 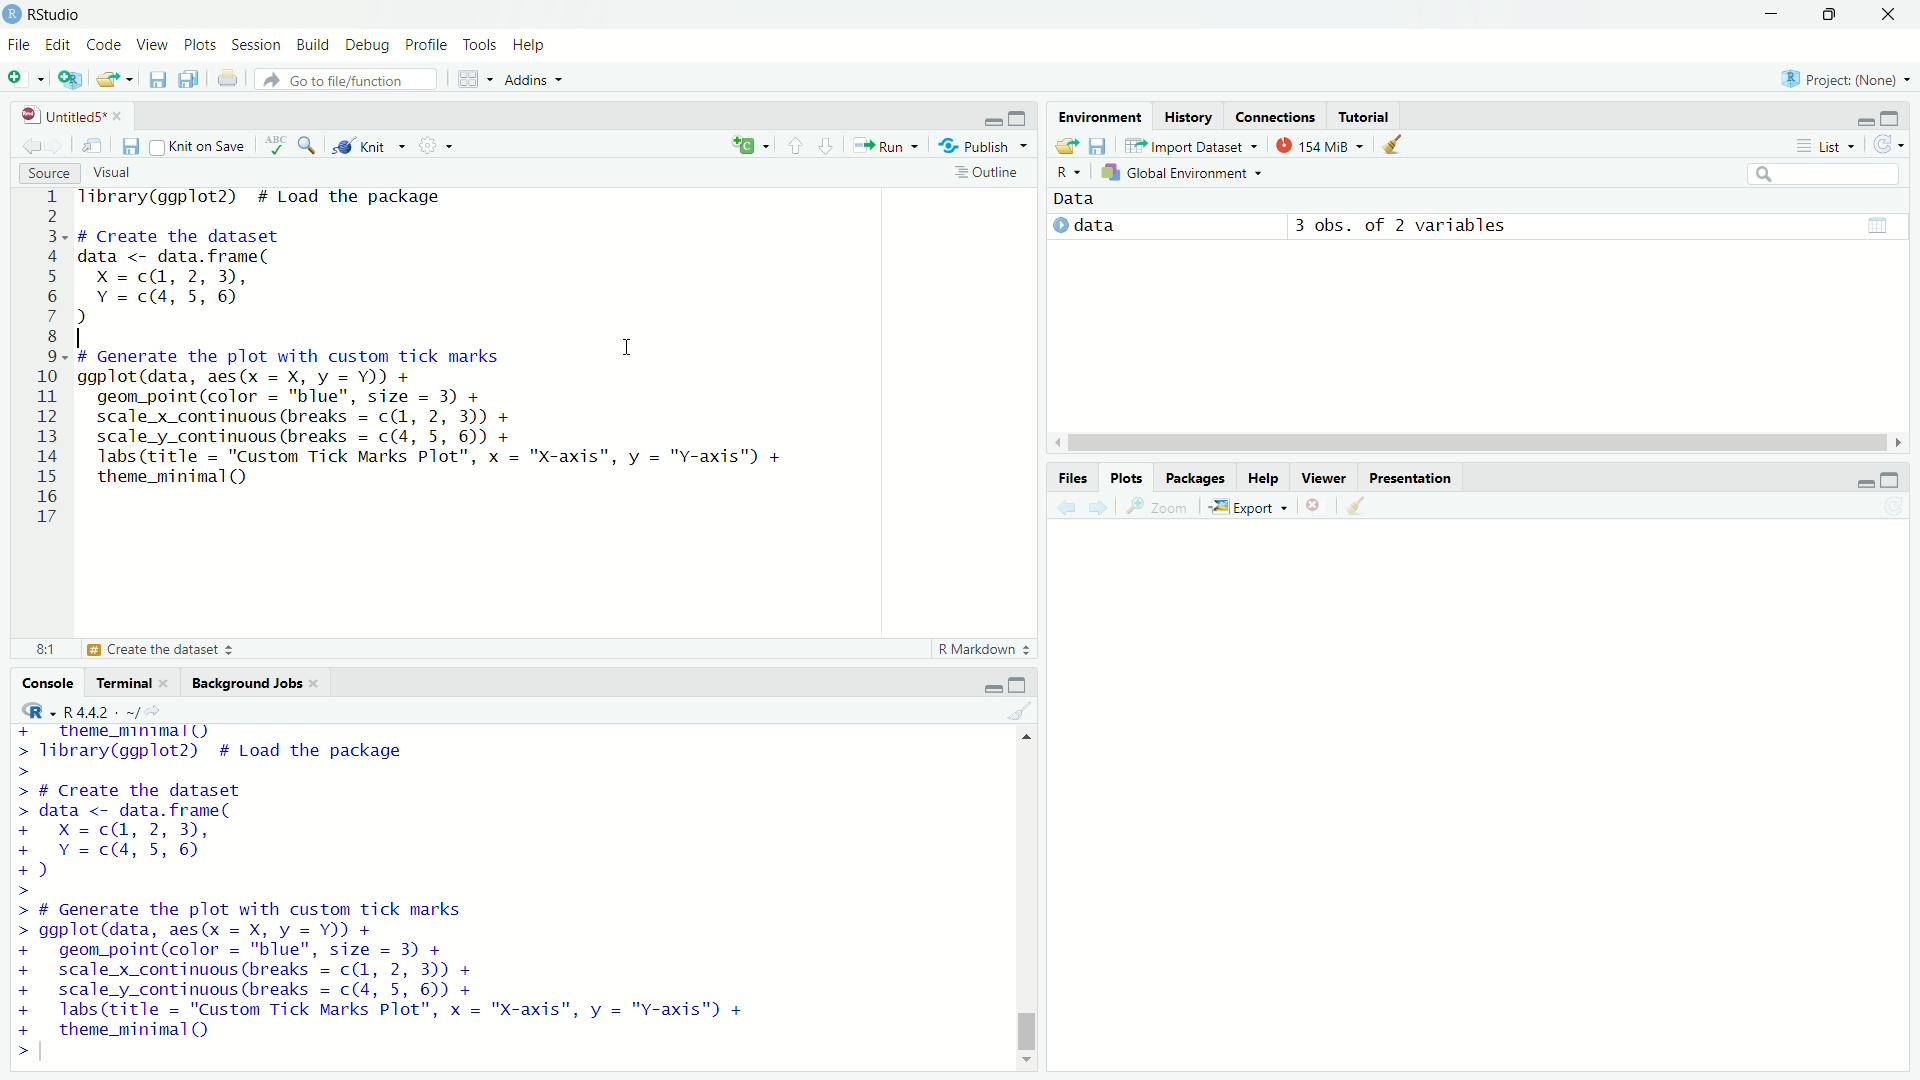 What do you see at coordinates (369, 45) in the screenshot?
I see `debug` at bounding box center [369, 45].